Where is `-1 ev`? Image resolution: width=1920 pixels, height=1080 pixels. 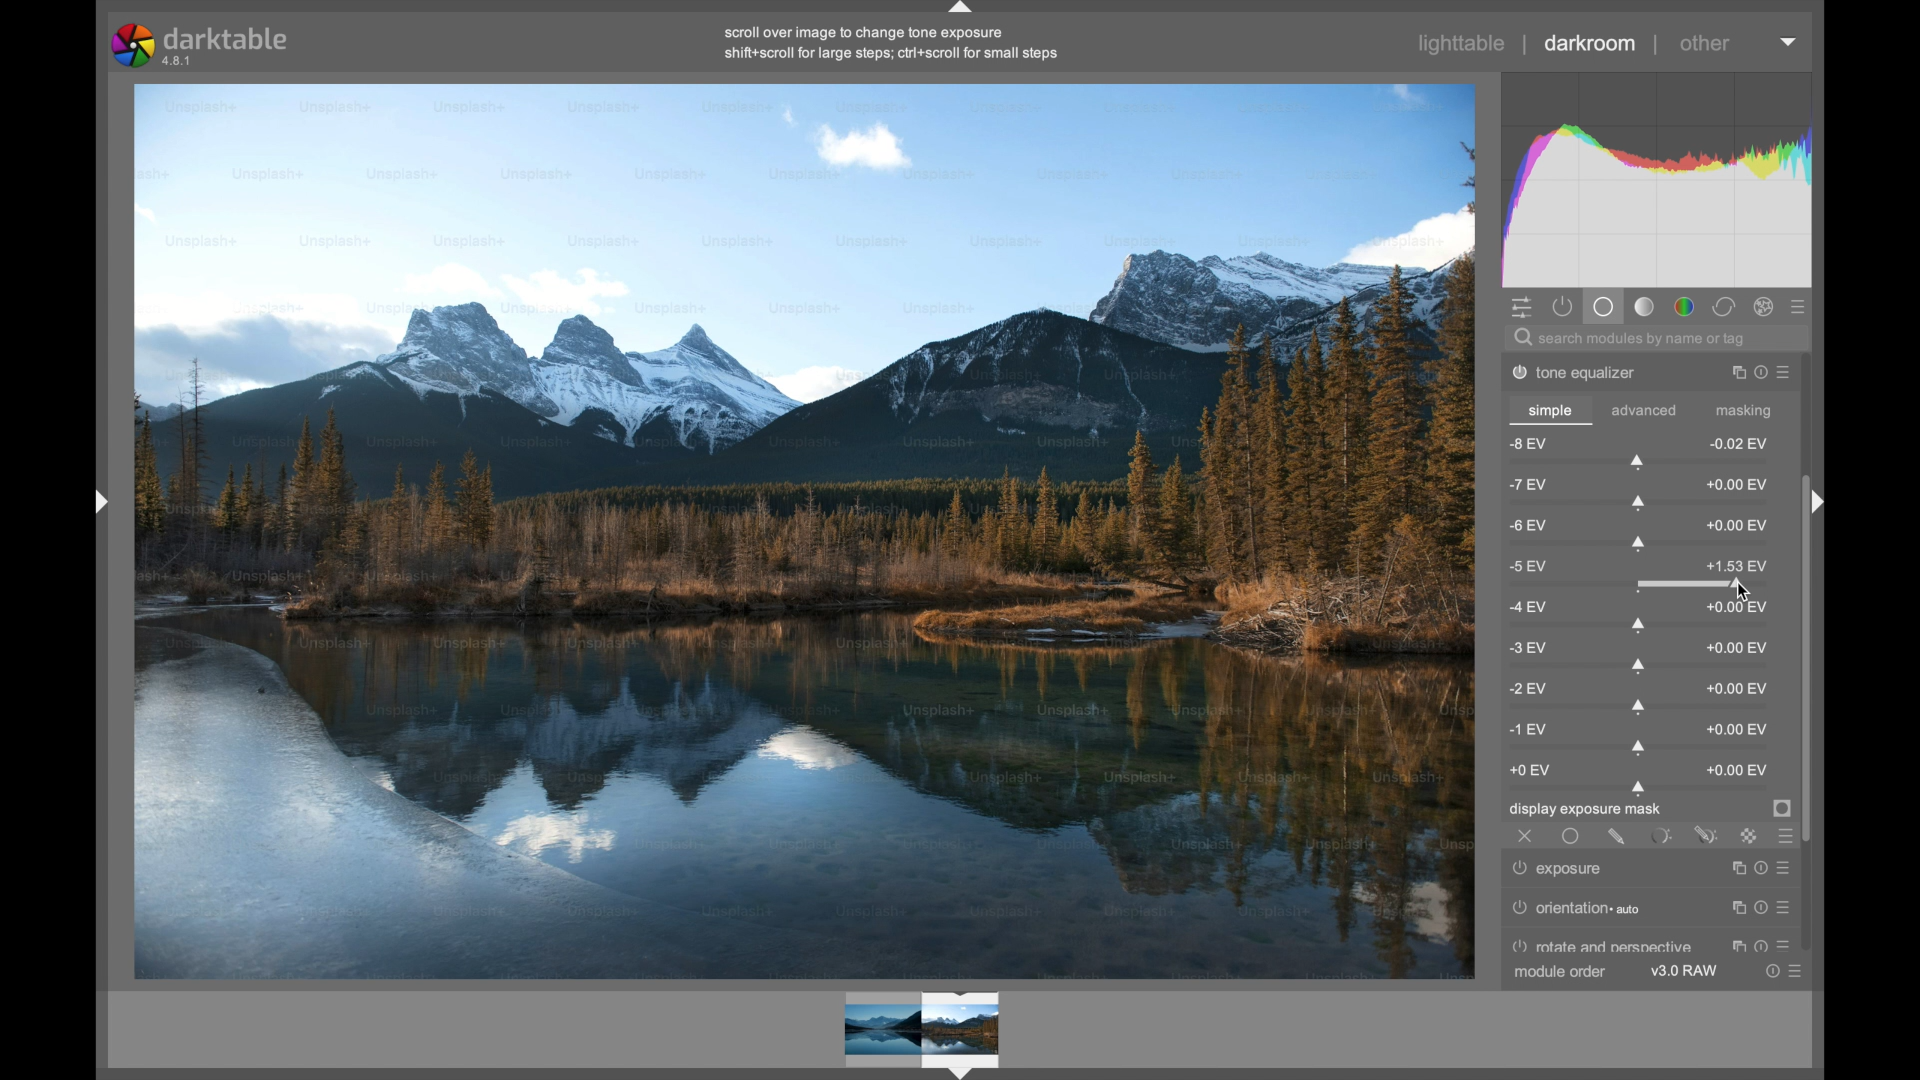 -1 ev is located at coordinates (1529, 729).